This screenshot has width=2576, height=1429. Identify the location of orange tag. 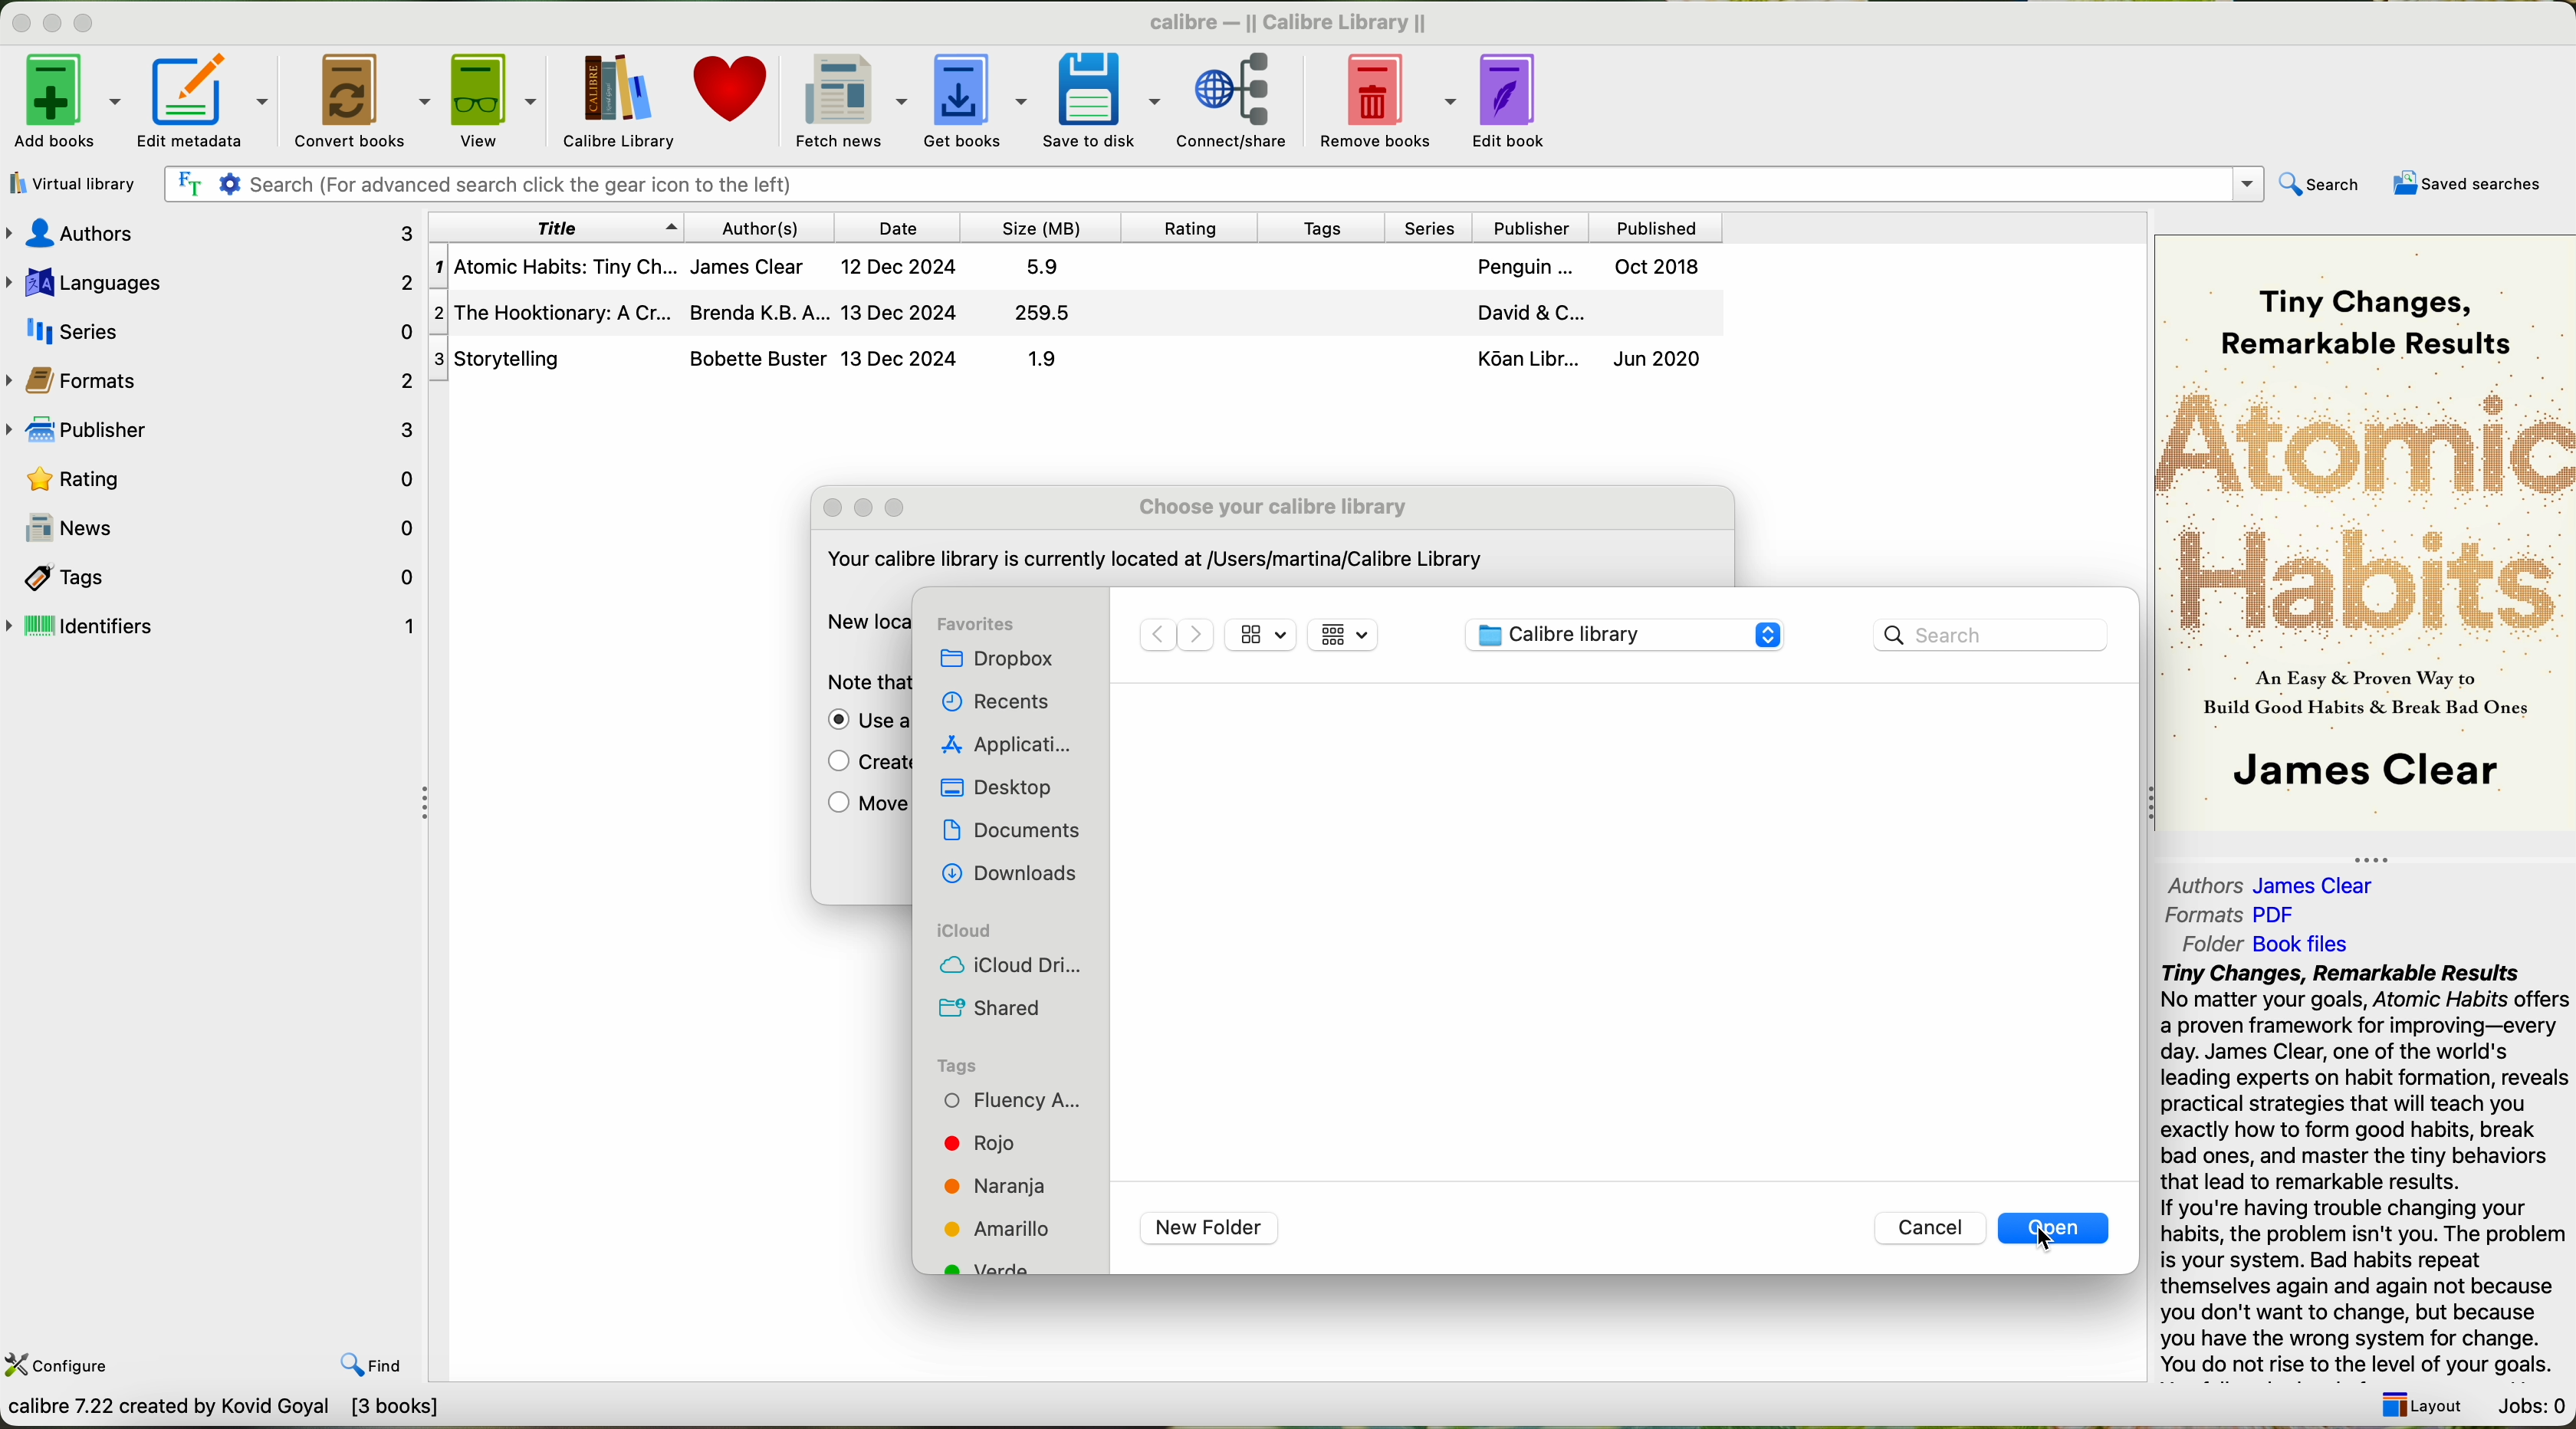
(1024, 1190).